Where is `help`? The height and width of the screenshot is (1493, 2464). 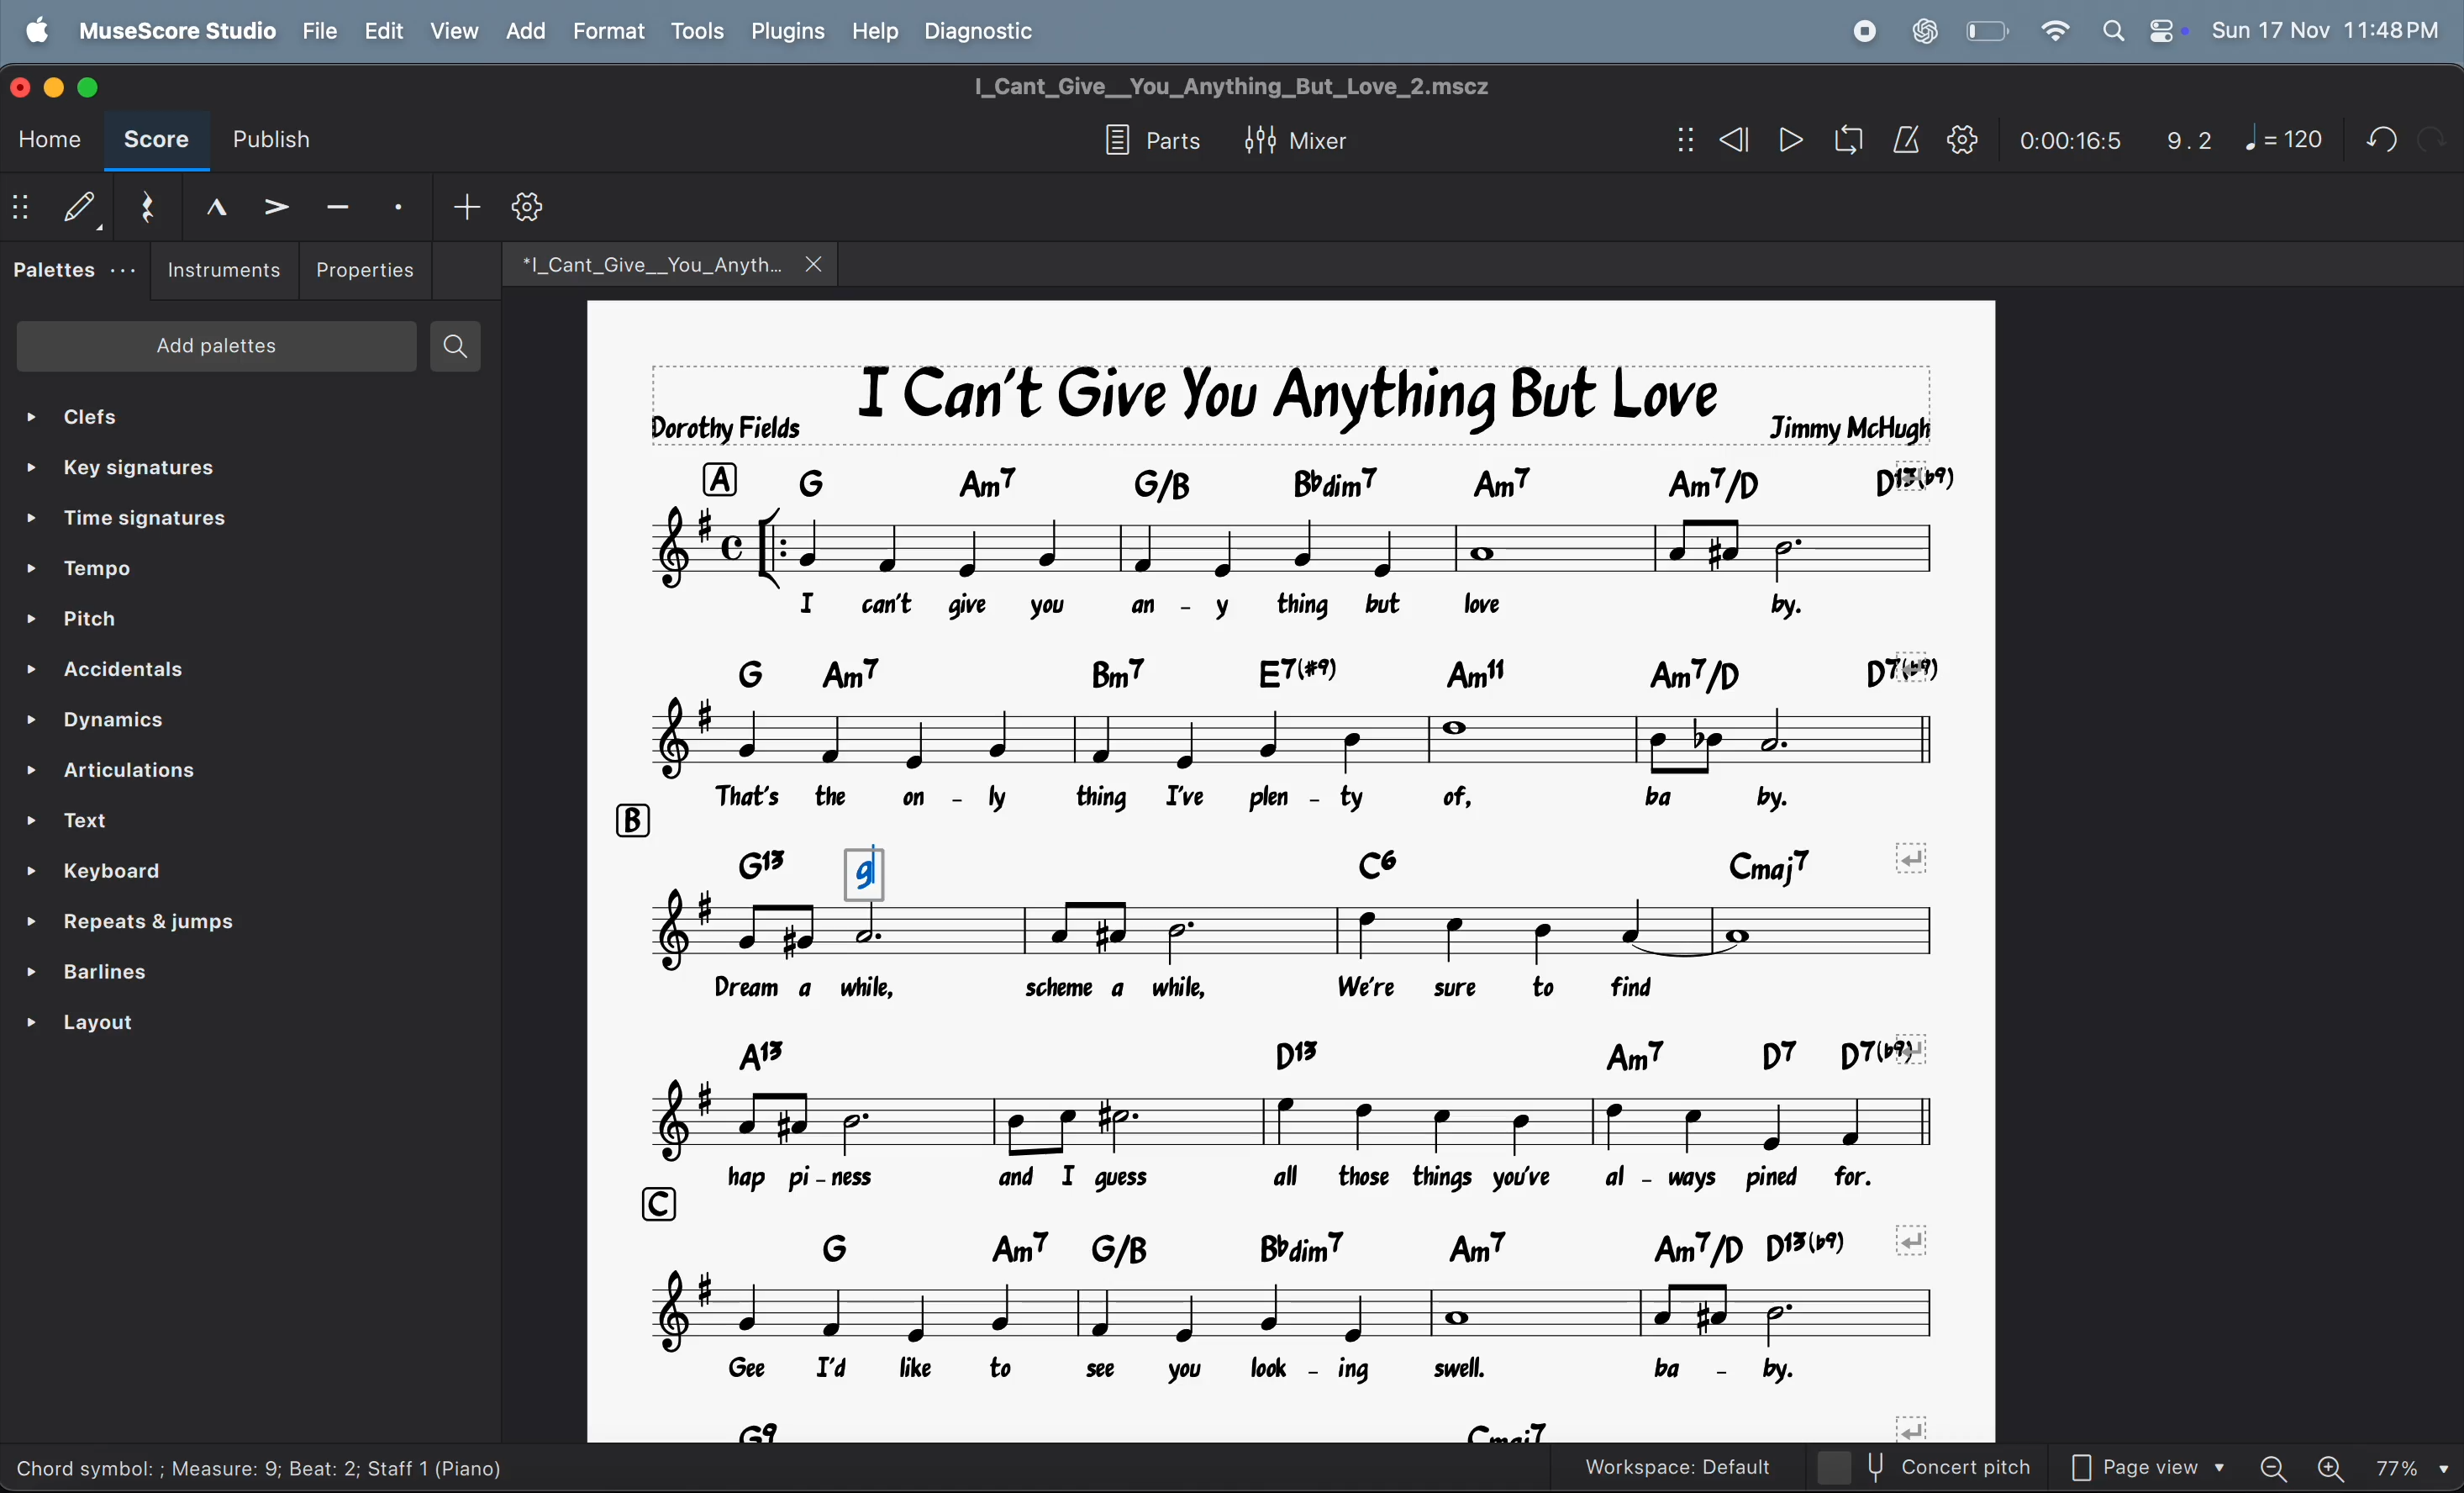 help is located at coordinates (877, 31).